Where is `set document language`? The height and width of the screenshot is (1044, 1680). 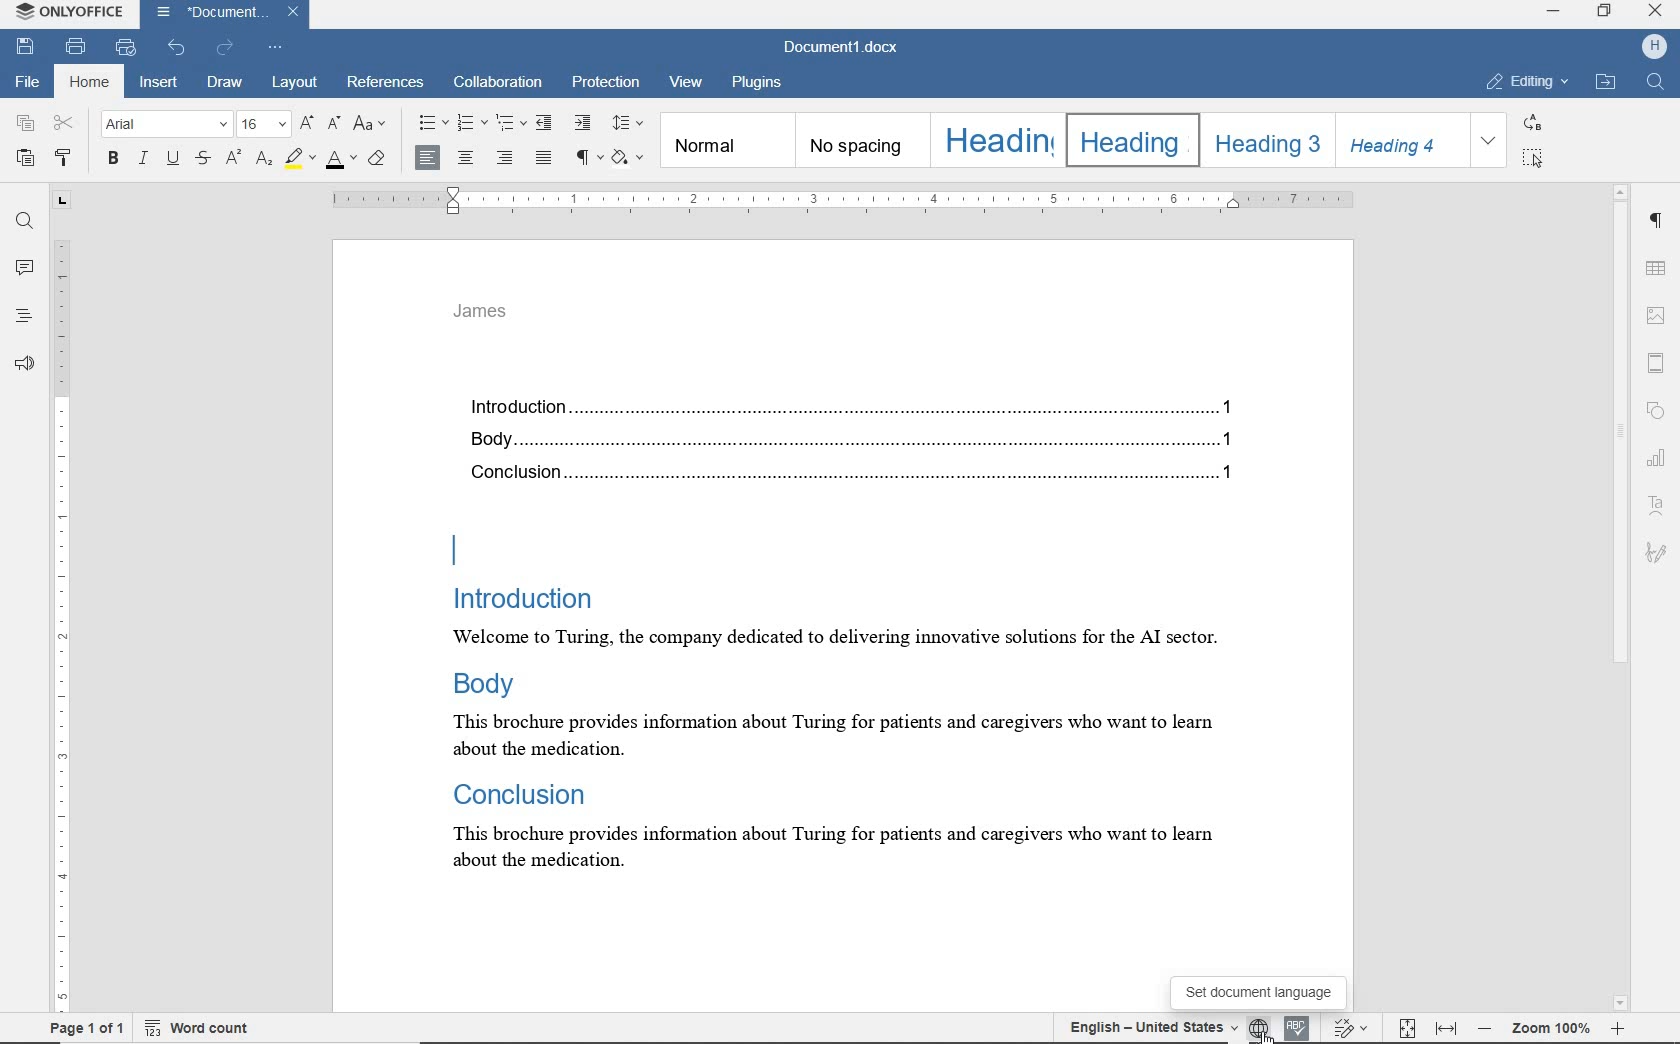 set document language is located at coordinates (1256, 990).